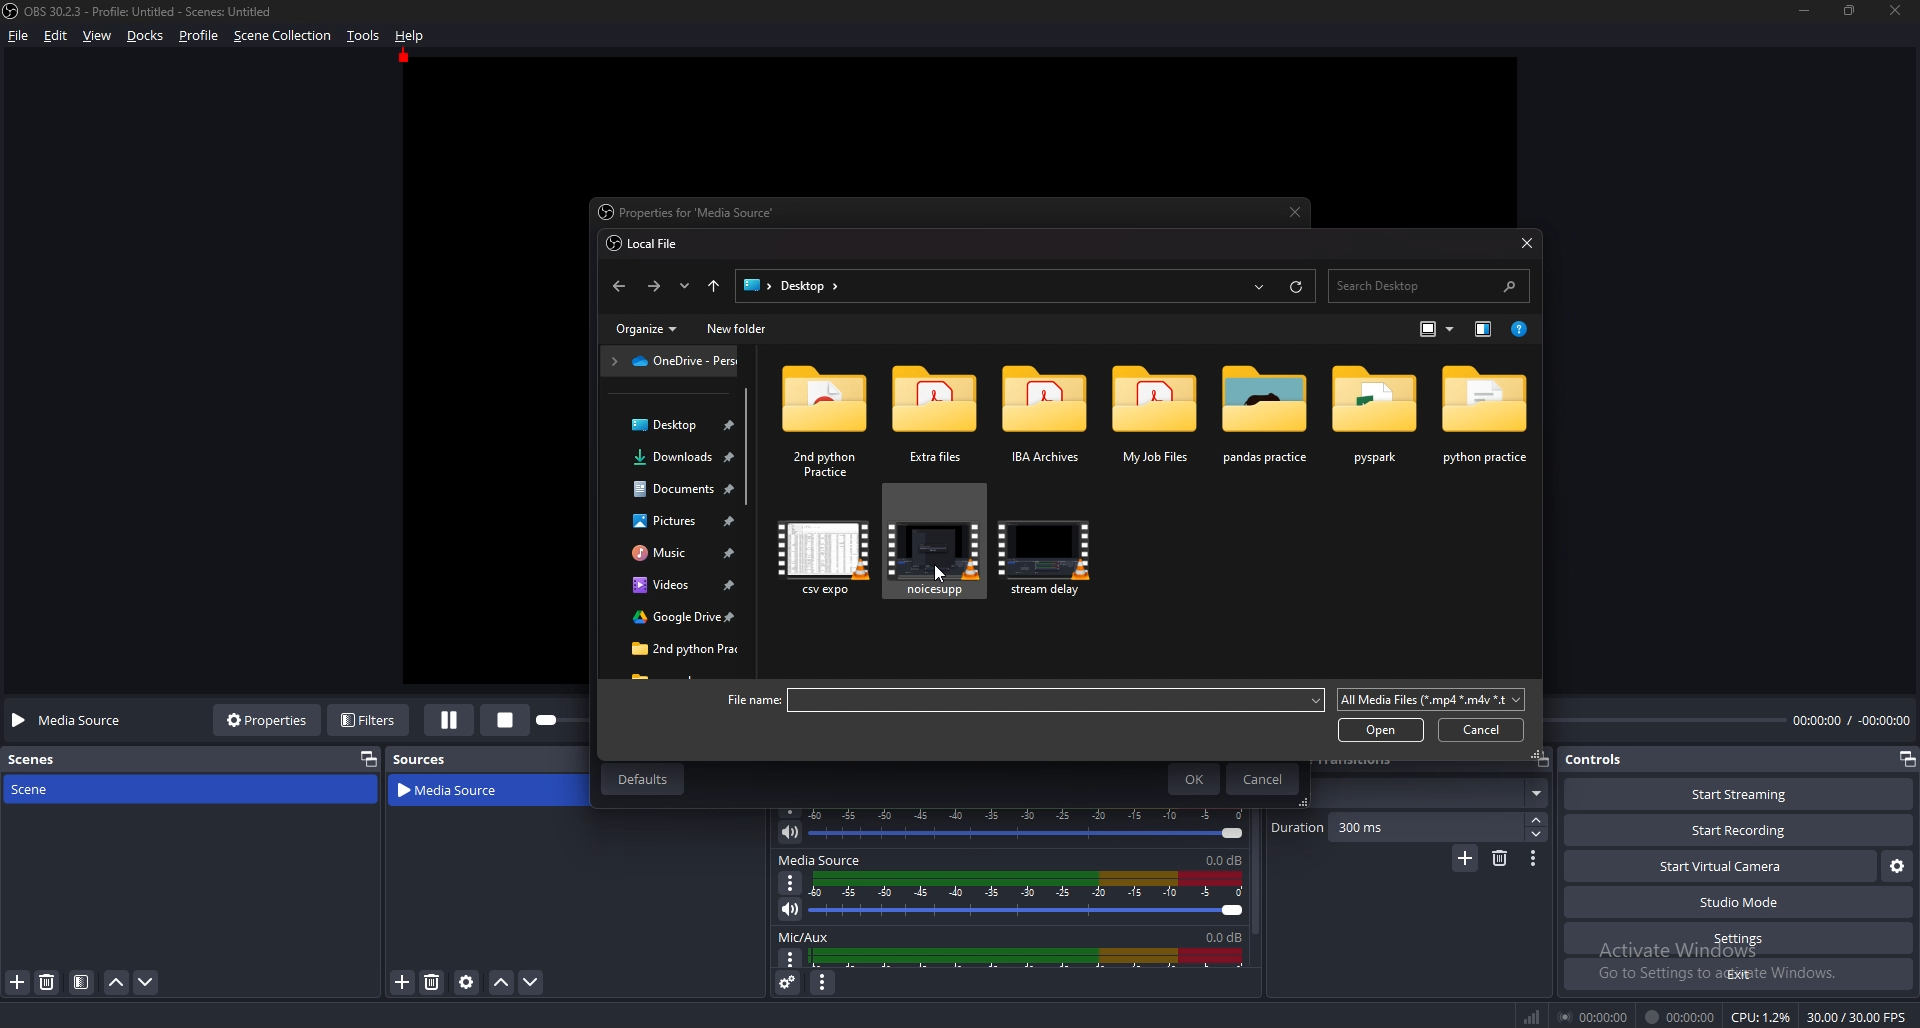 The image size is (1920, 1028). I want to click on OBS LOGO, so click(12, 11).